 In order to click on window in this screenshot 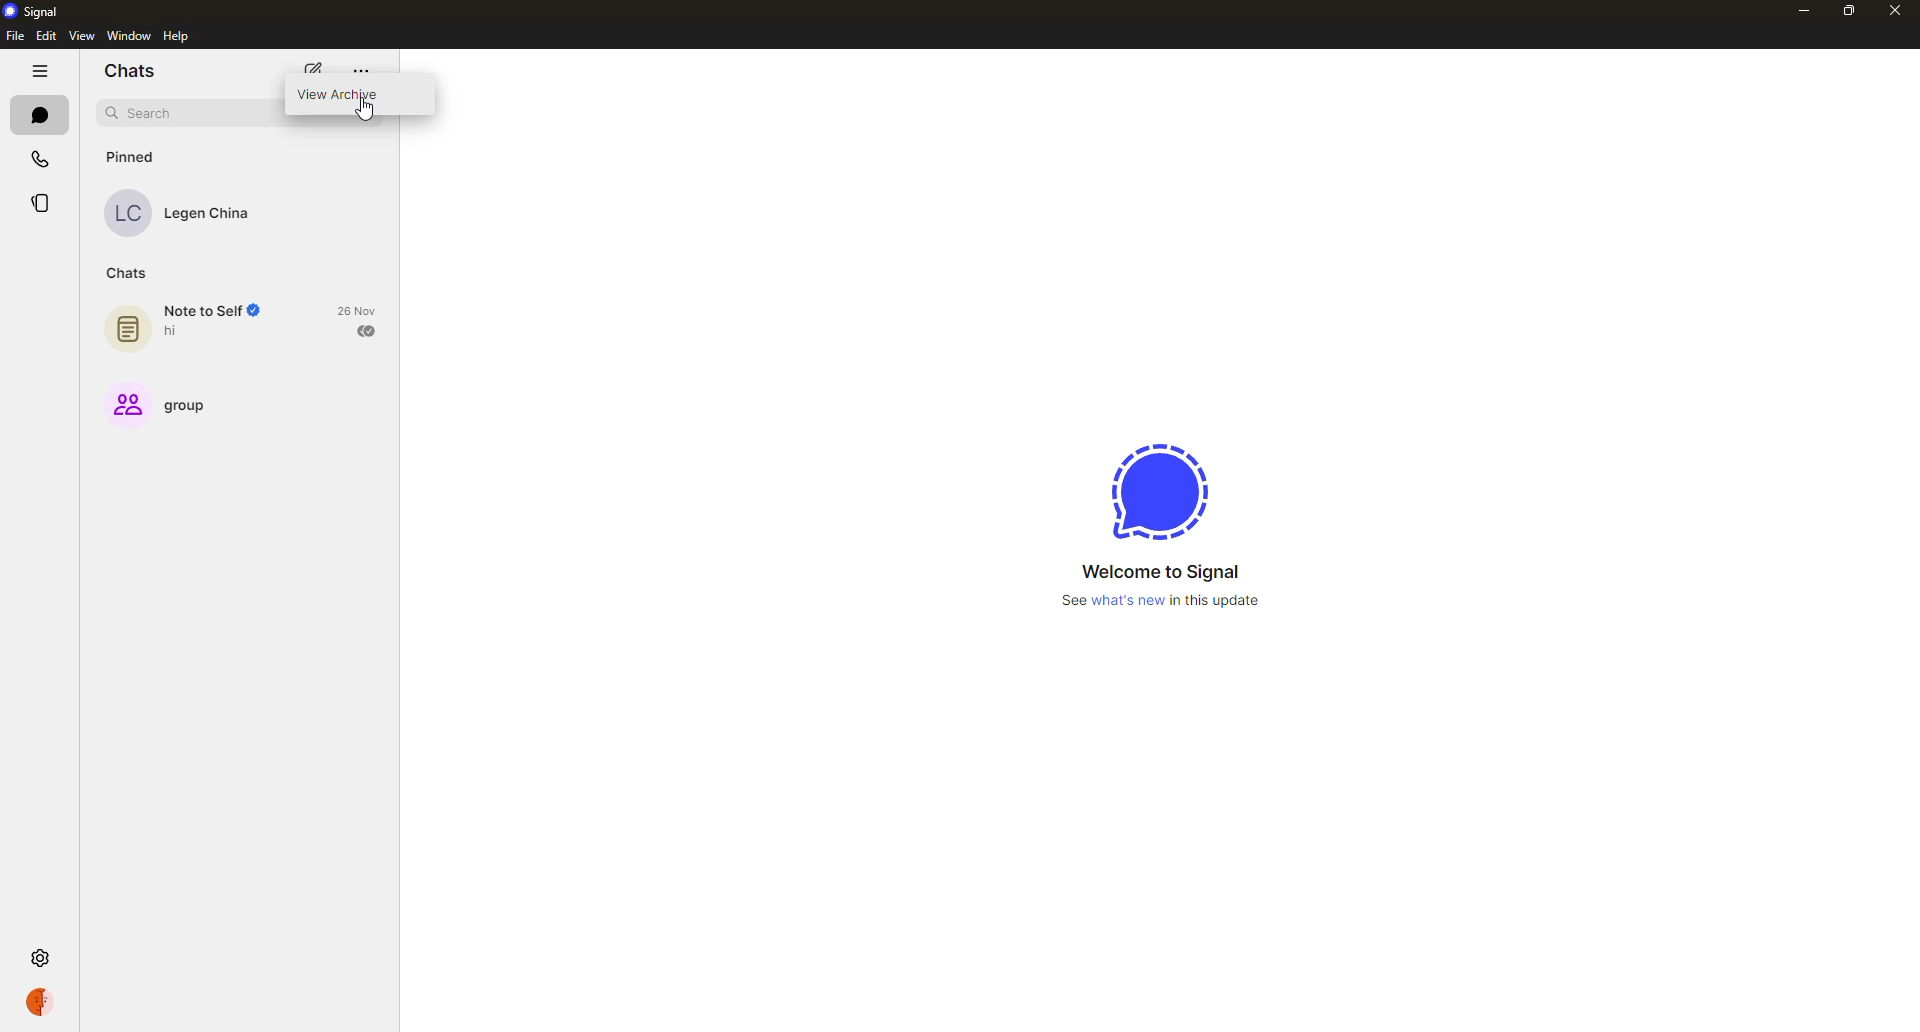, I will do `click(130, 35)`.